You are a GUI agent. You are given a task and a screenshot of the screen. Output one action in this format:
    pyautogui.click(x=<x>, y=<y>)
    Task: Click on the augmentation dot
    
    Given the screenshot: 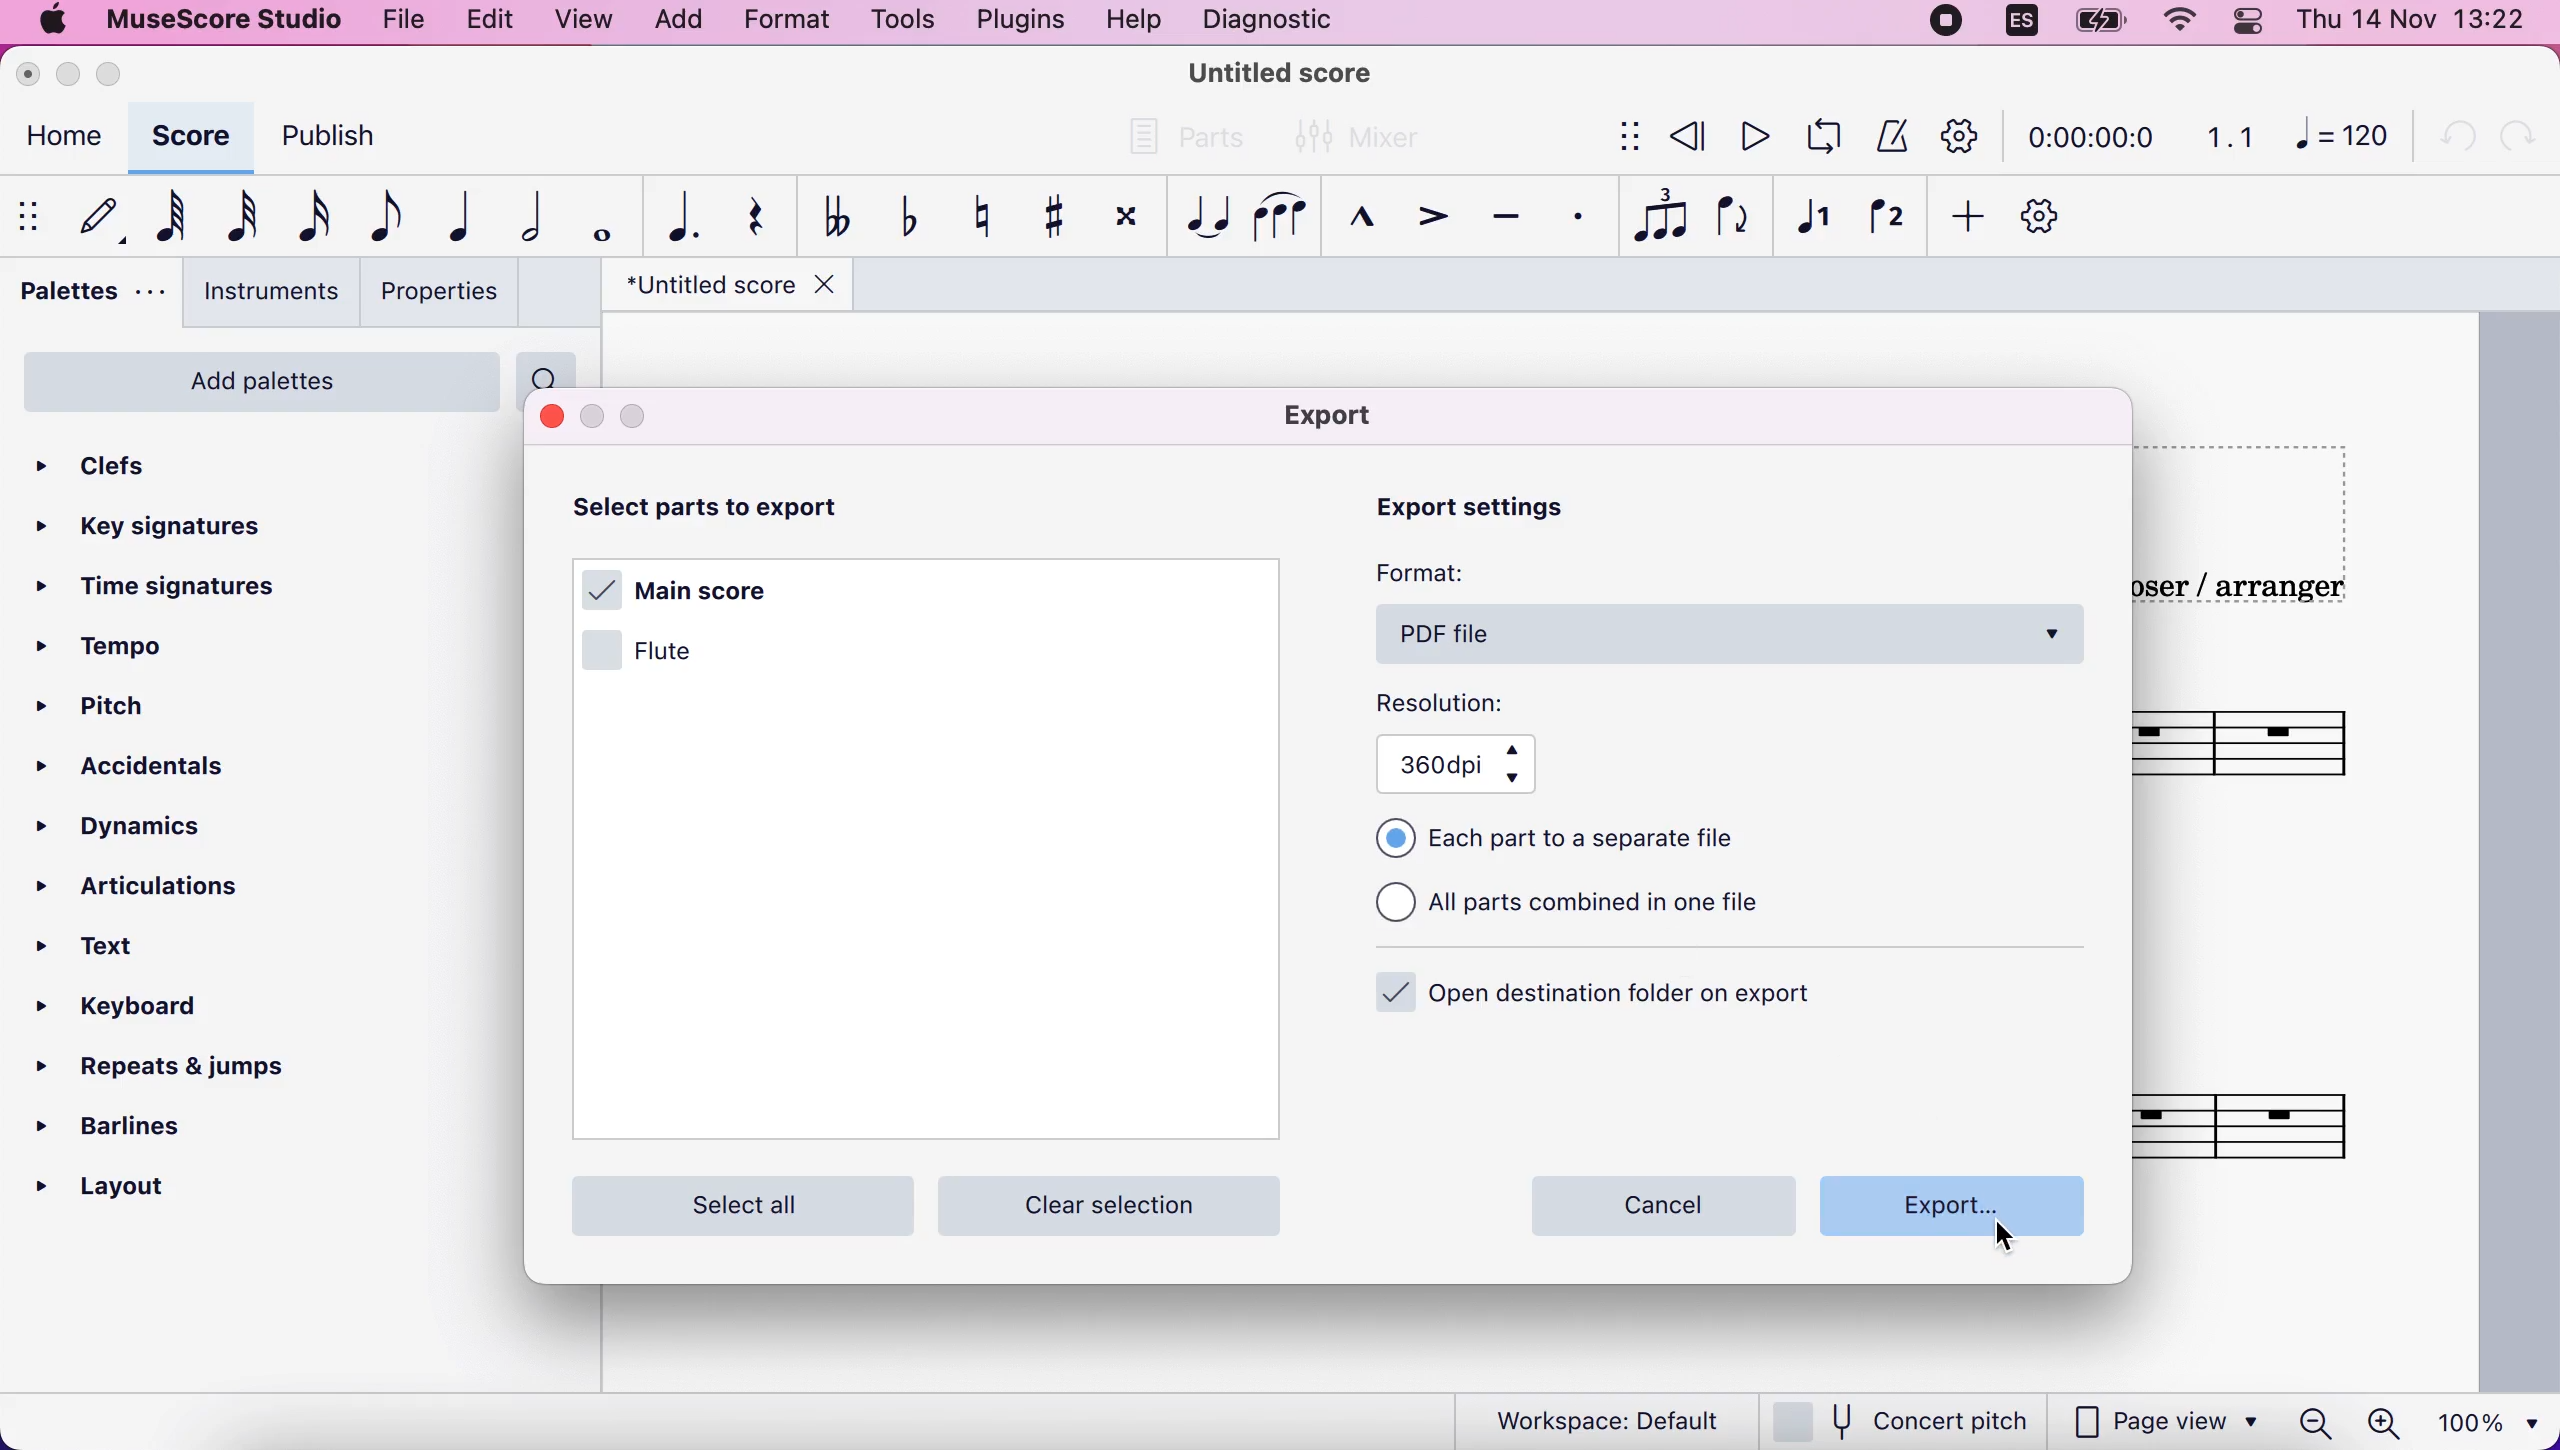 What is the action you would take?
    pyautogui.click(x=675, y=216)
    